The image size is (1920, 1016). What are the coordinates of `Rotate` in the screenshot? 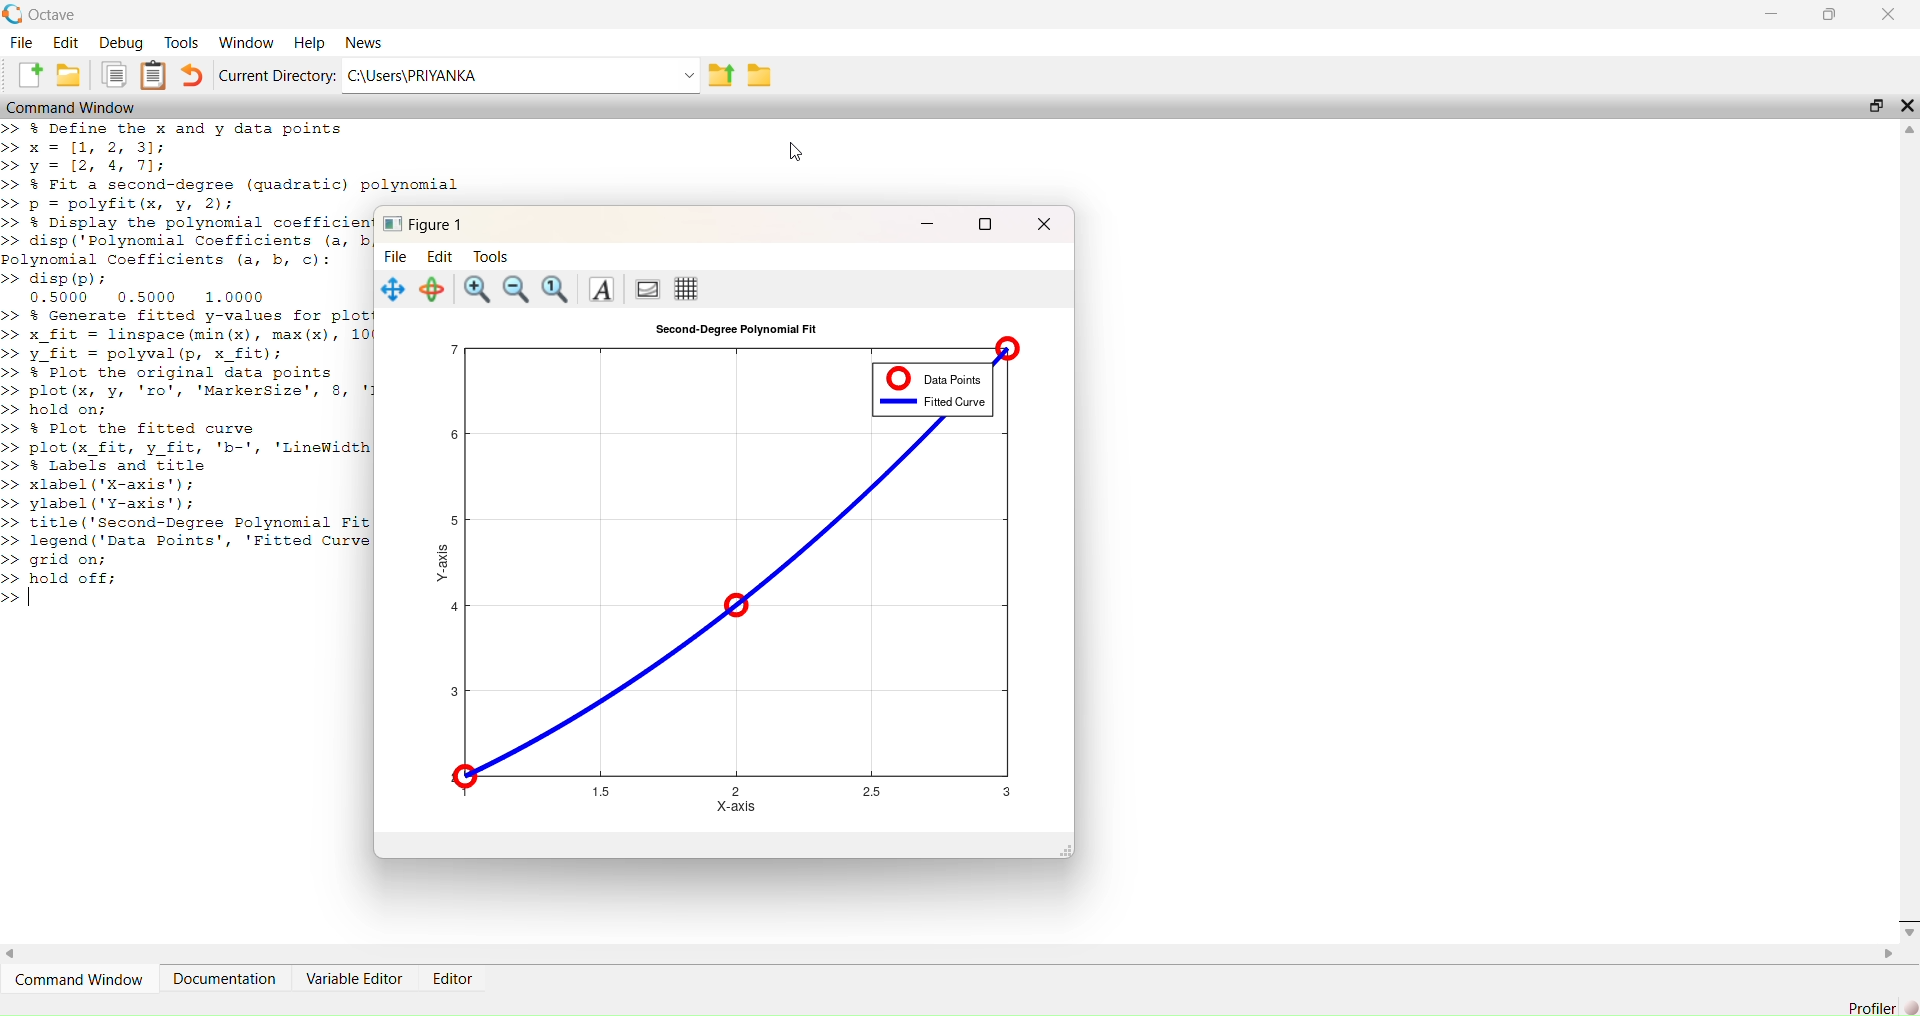 It's located at (431, 290).